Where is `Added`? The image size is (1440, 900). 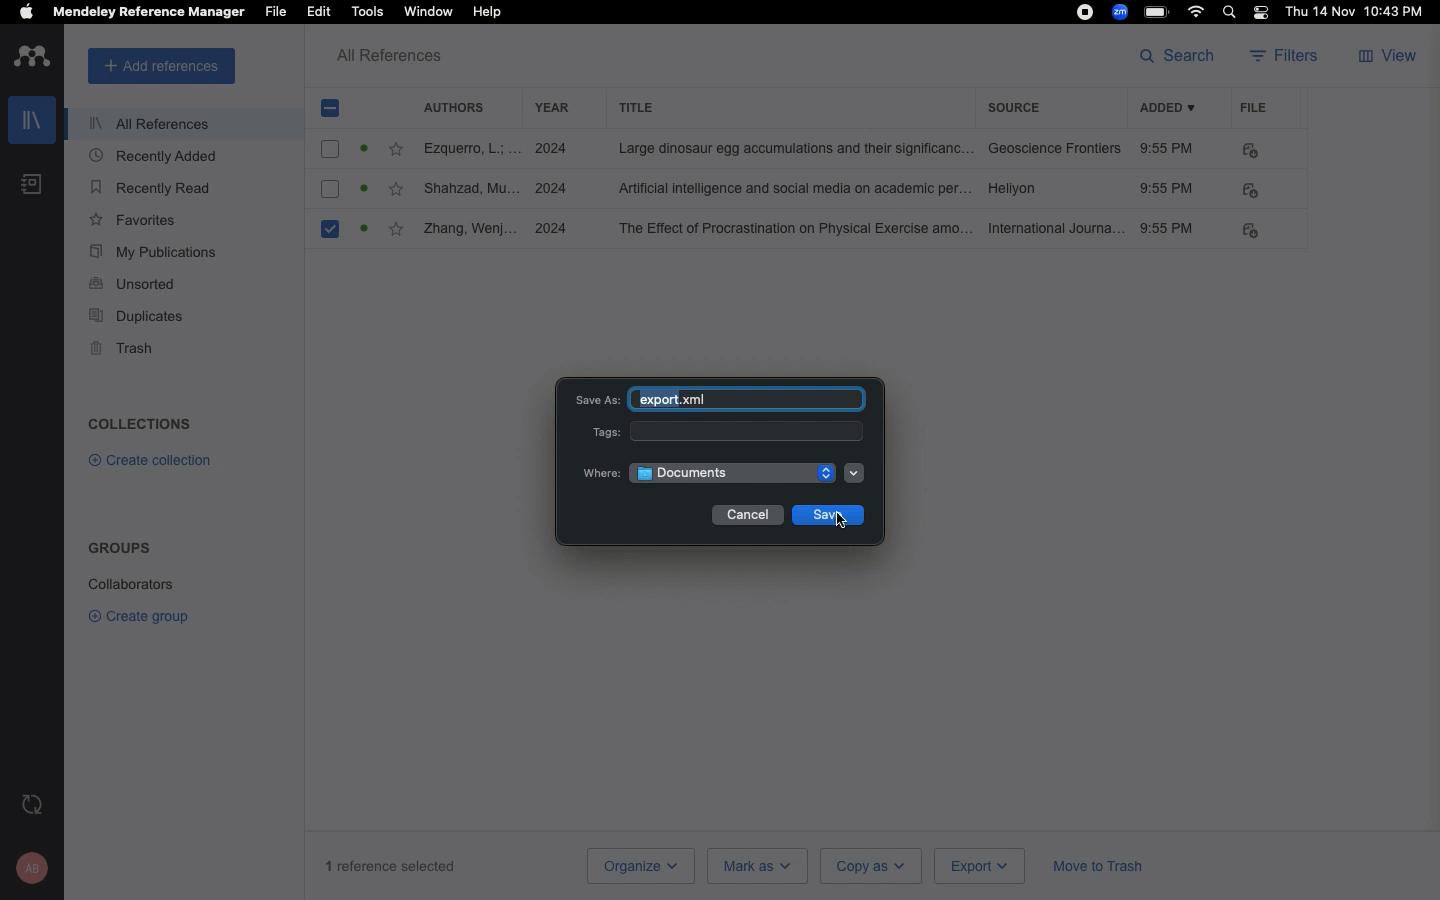 Added is located at coordinates (1173, 110).